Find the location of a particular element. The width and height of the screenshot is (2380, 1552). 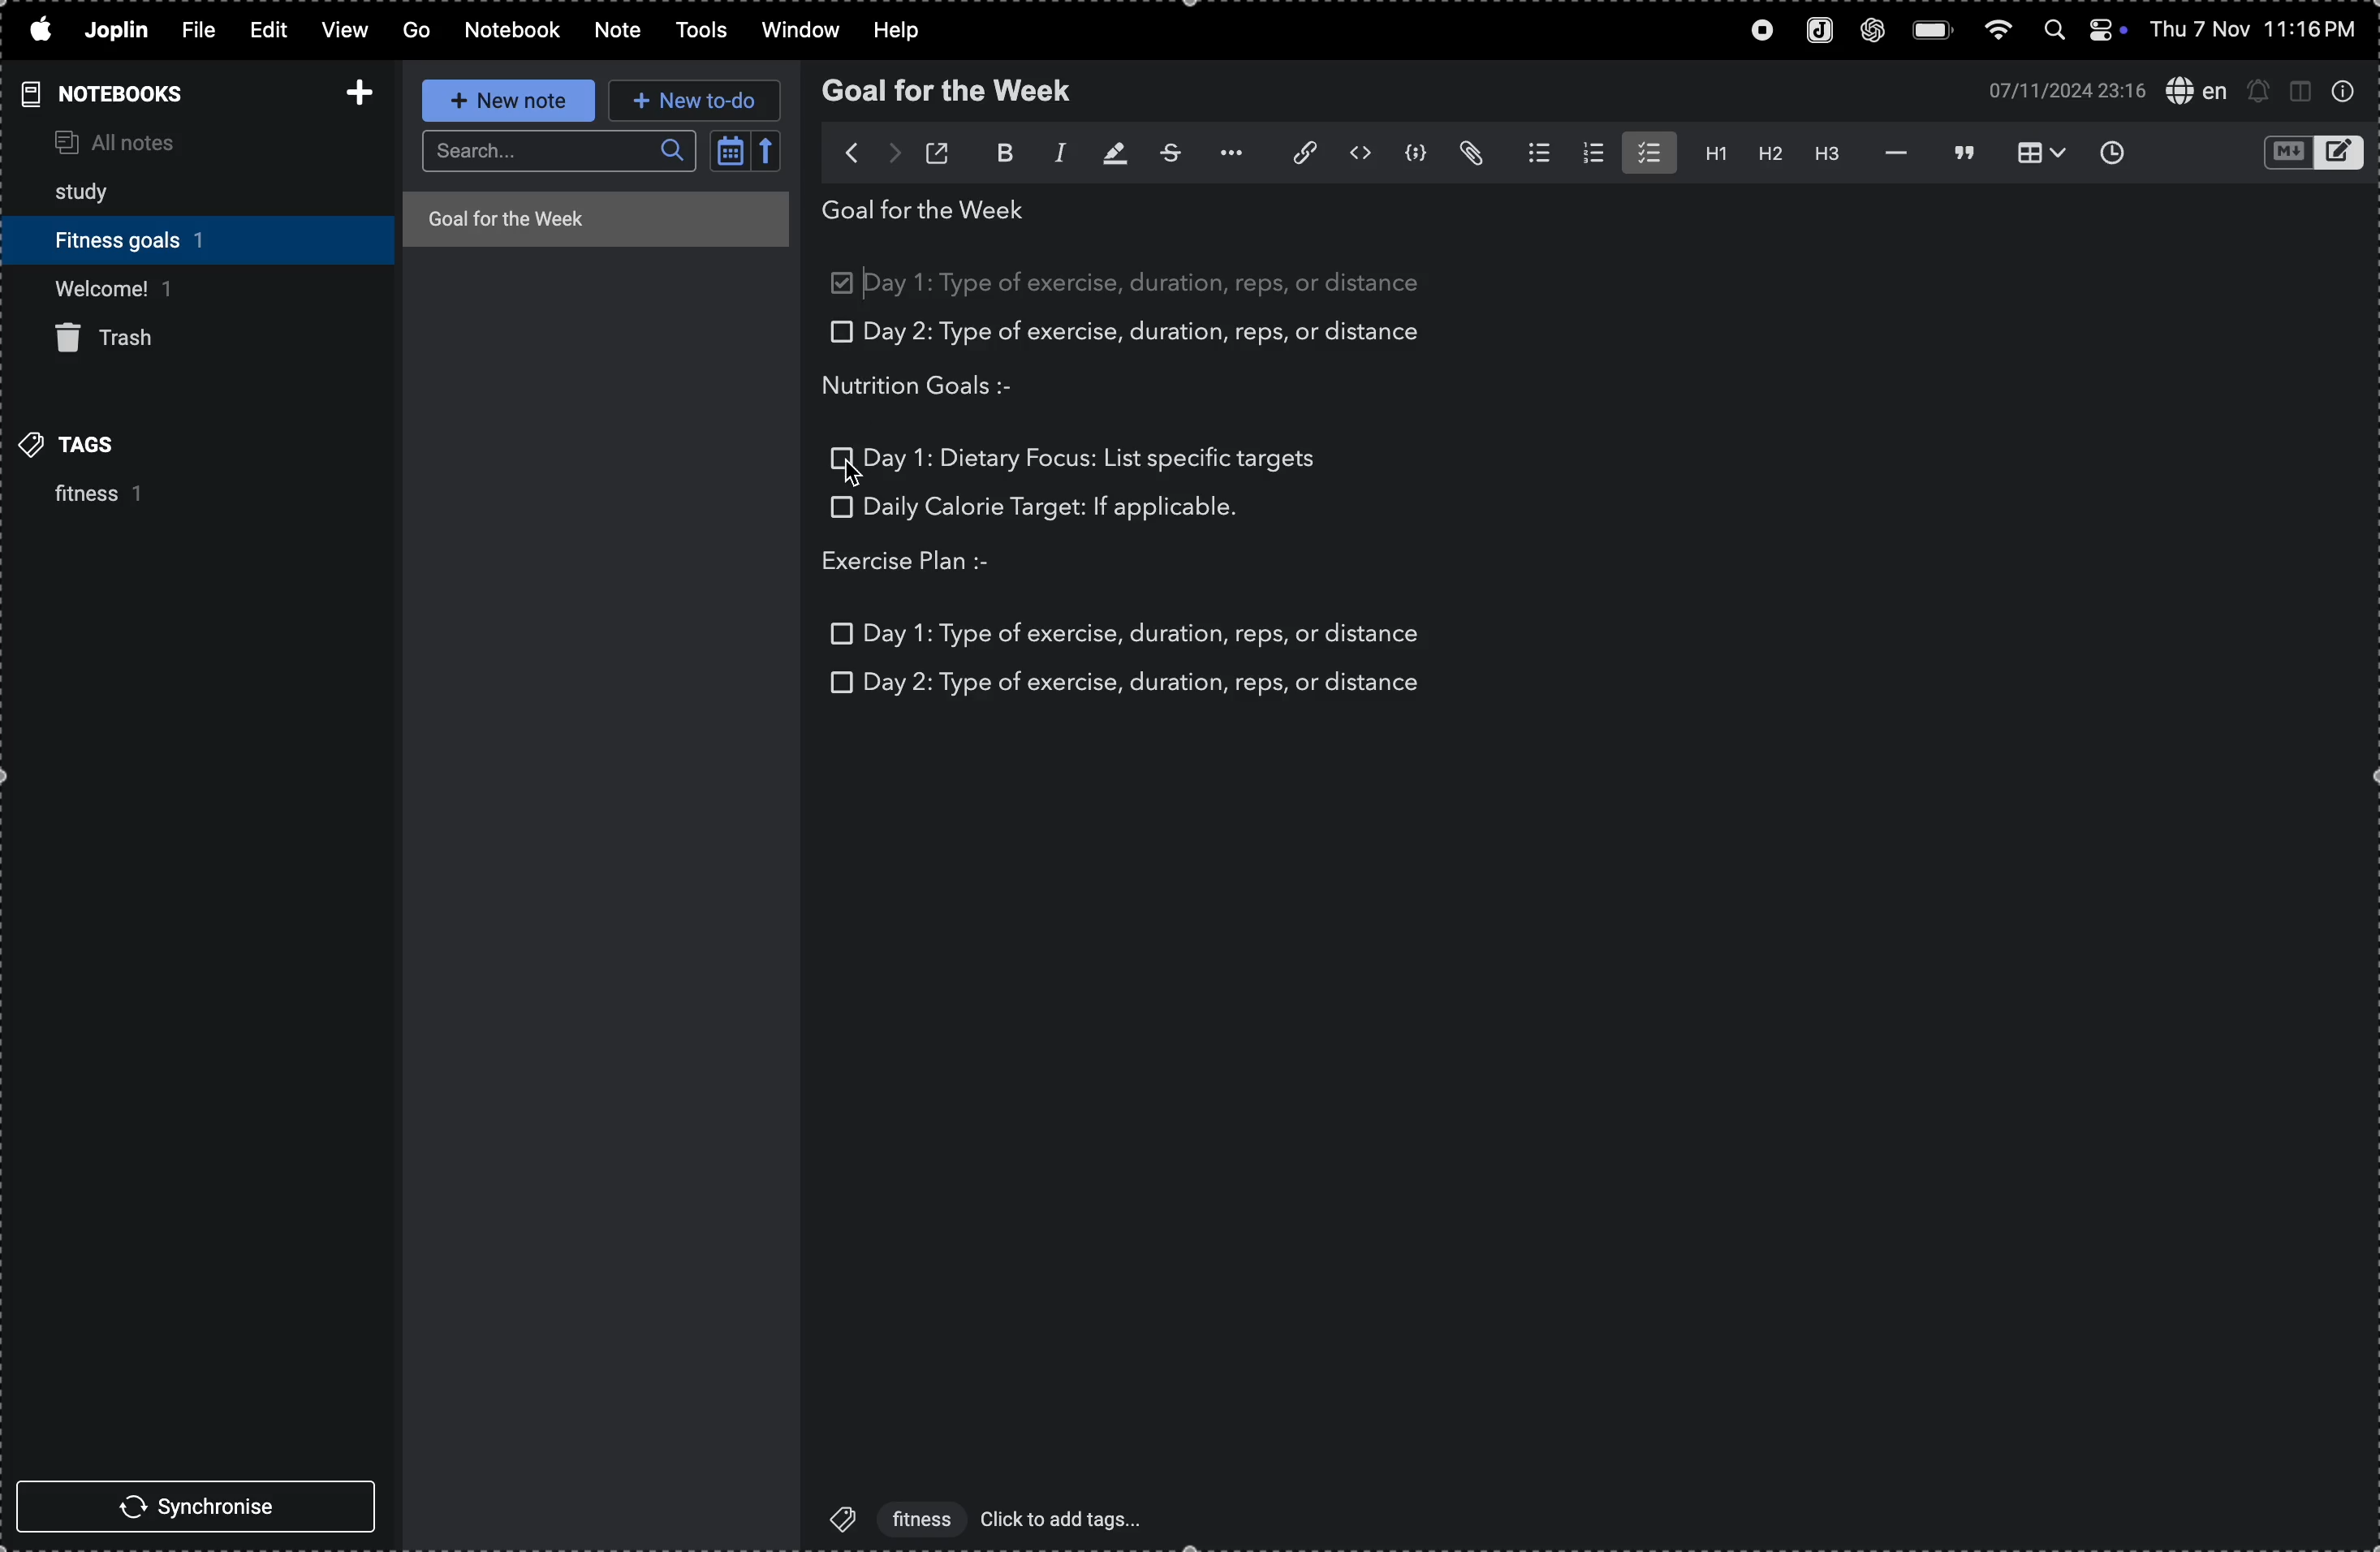

heading 3 is located at coordinates (1823, 152).